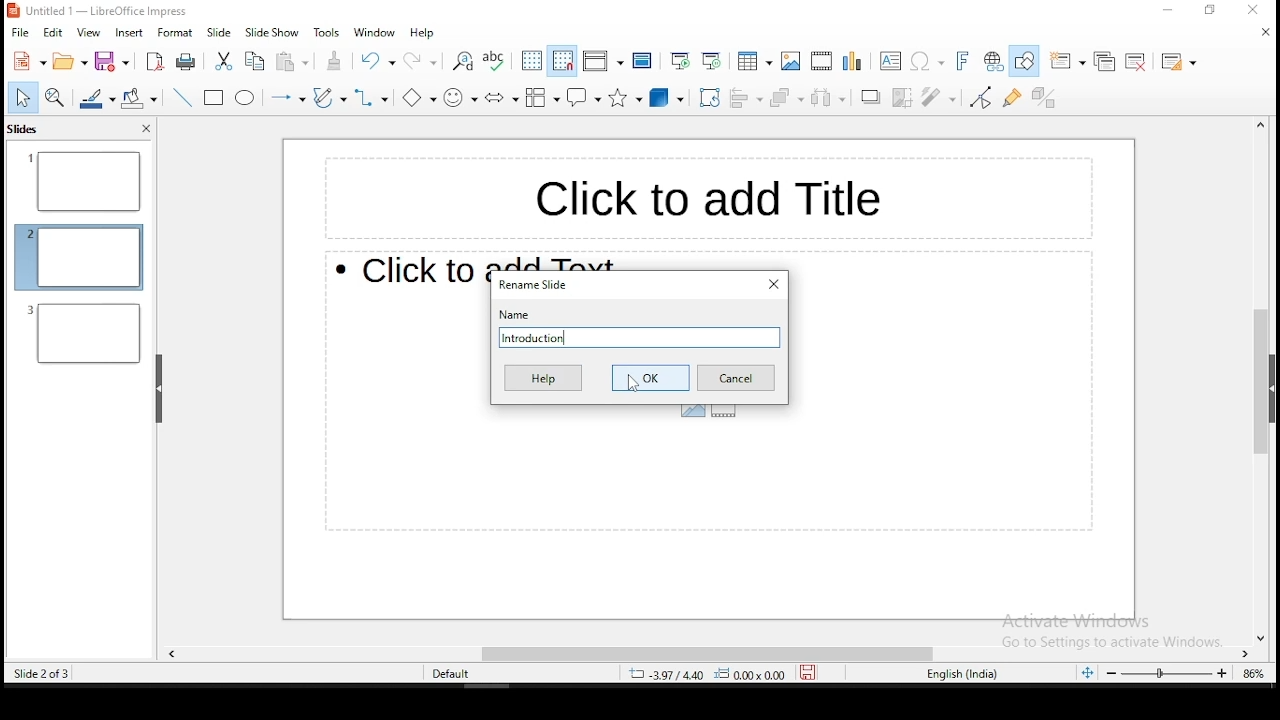 This screenshot has height=720, width=1280. I want to click on paste, so click(292, 63).